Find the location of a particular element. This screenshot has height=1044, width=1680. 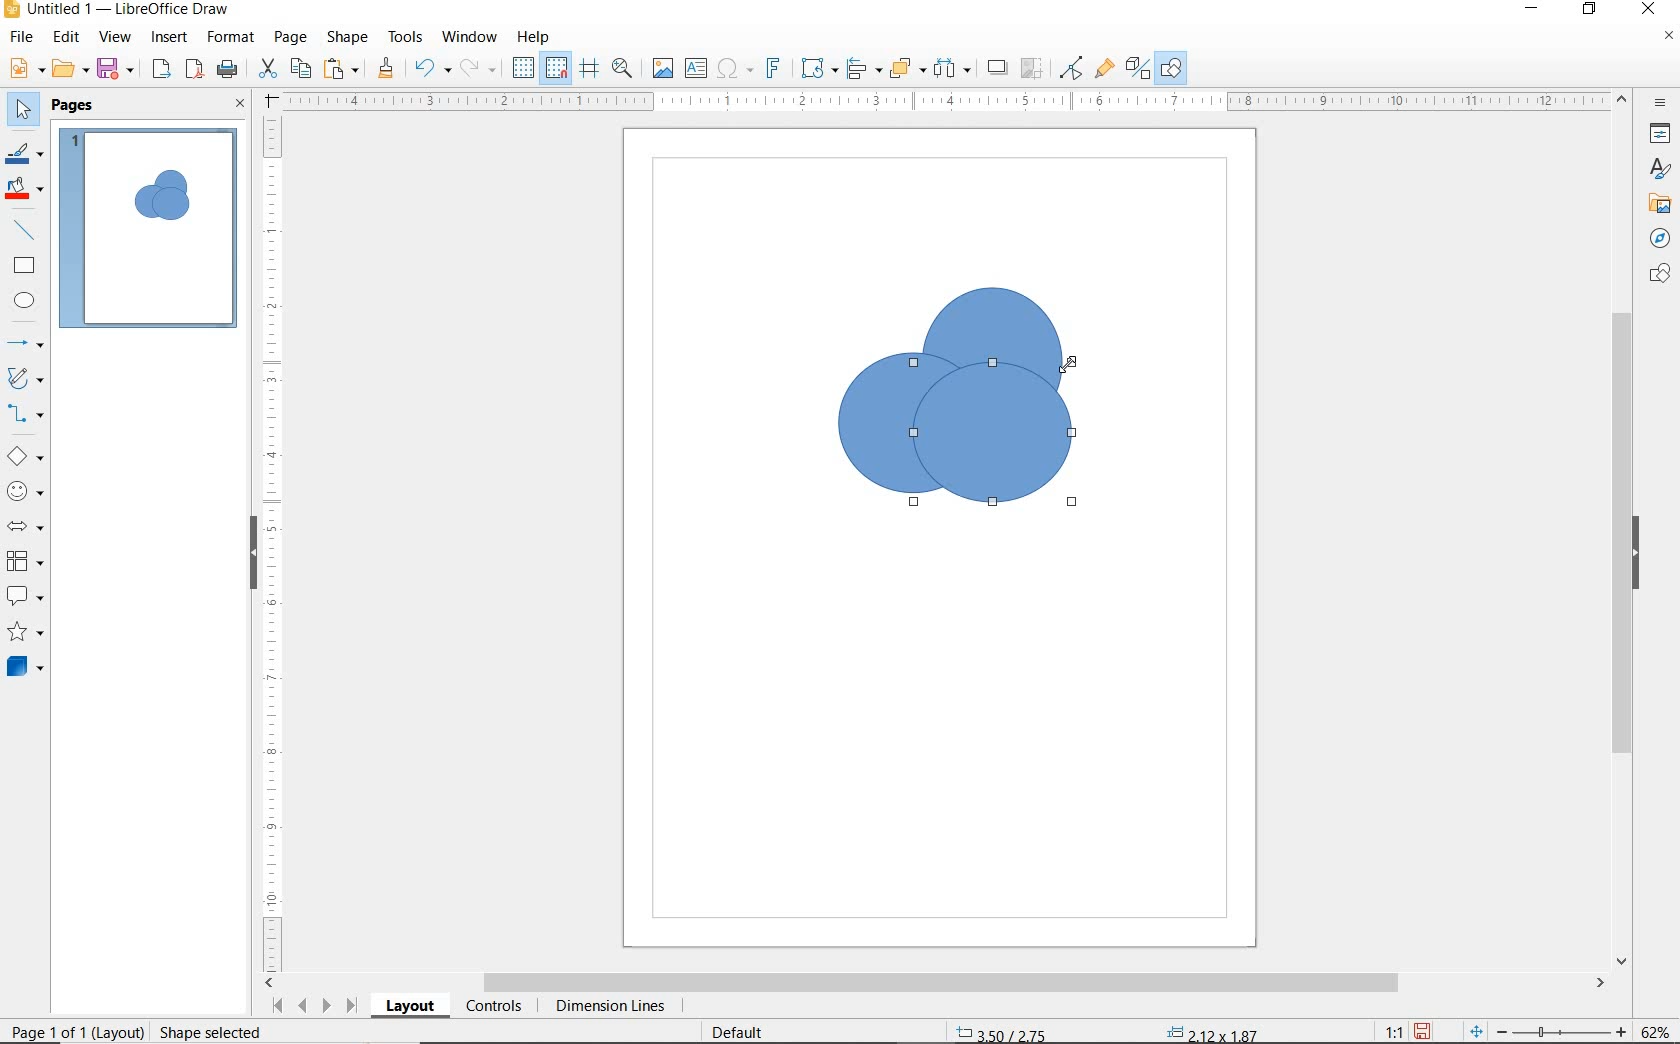

INSERT FONTWORK TEXT is located at coordinates (771, 68).